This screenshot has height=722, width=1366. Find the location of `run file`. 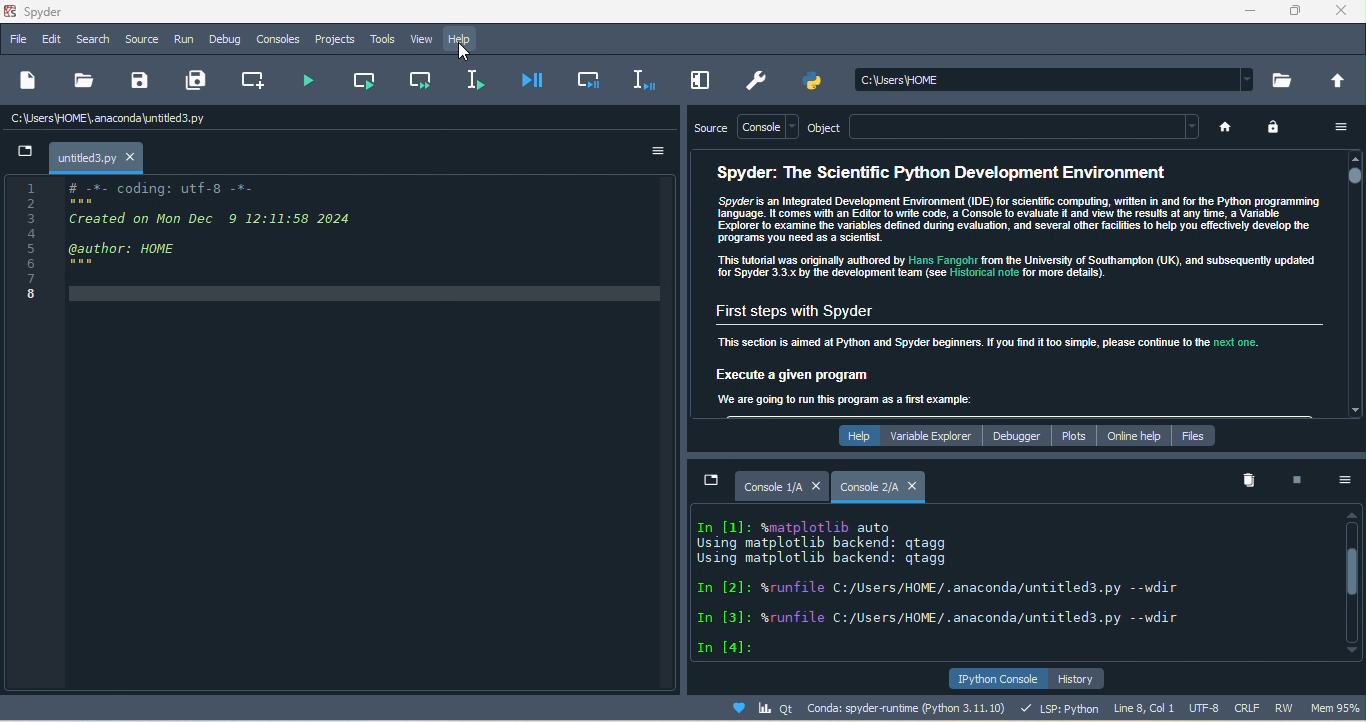

run file is located at coordinates (312, 79).